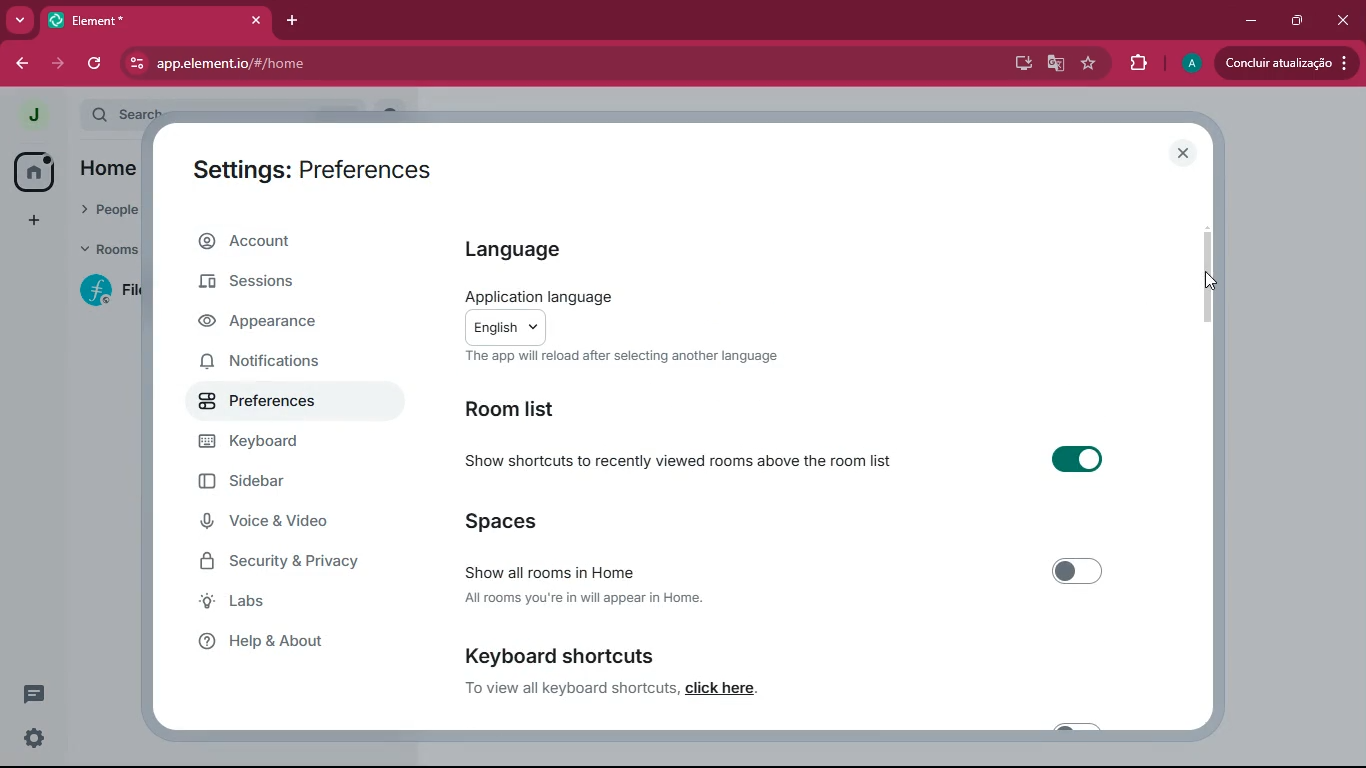 Image resolution: width=1366 pixels, height=768 pixels. What do you see at coordinates (290, 242) in the screenshot?
I see `account` at bounding box center [290, 242].